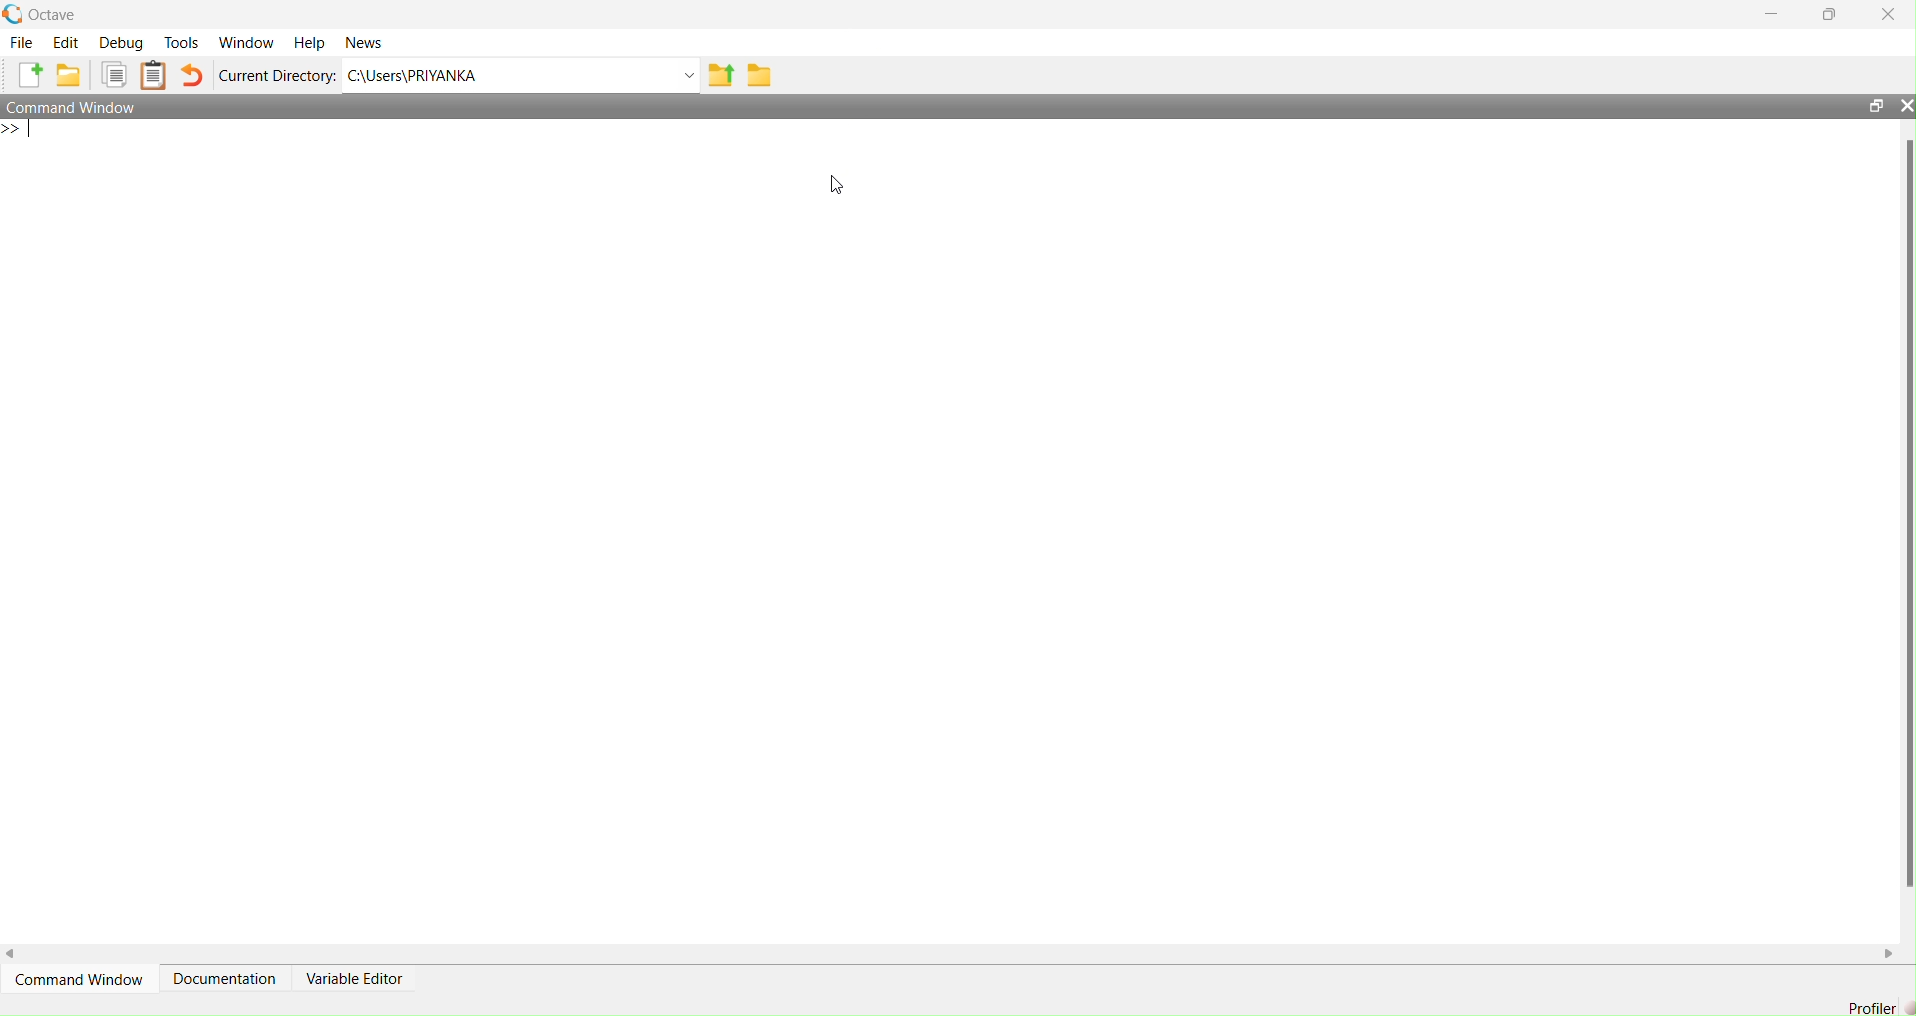  I want to click on File, so click(25, 46).